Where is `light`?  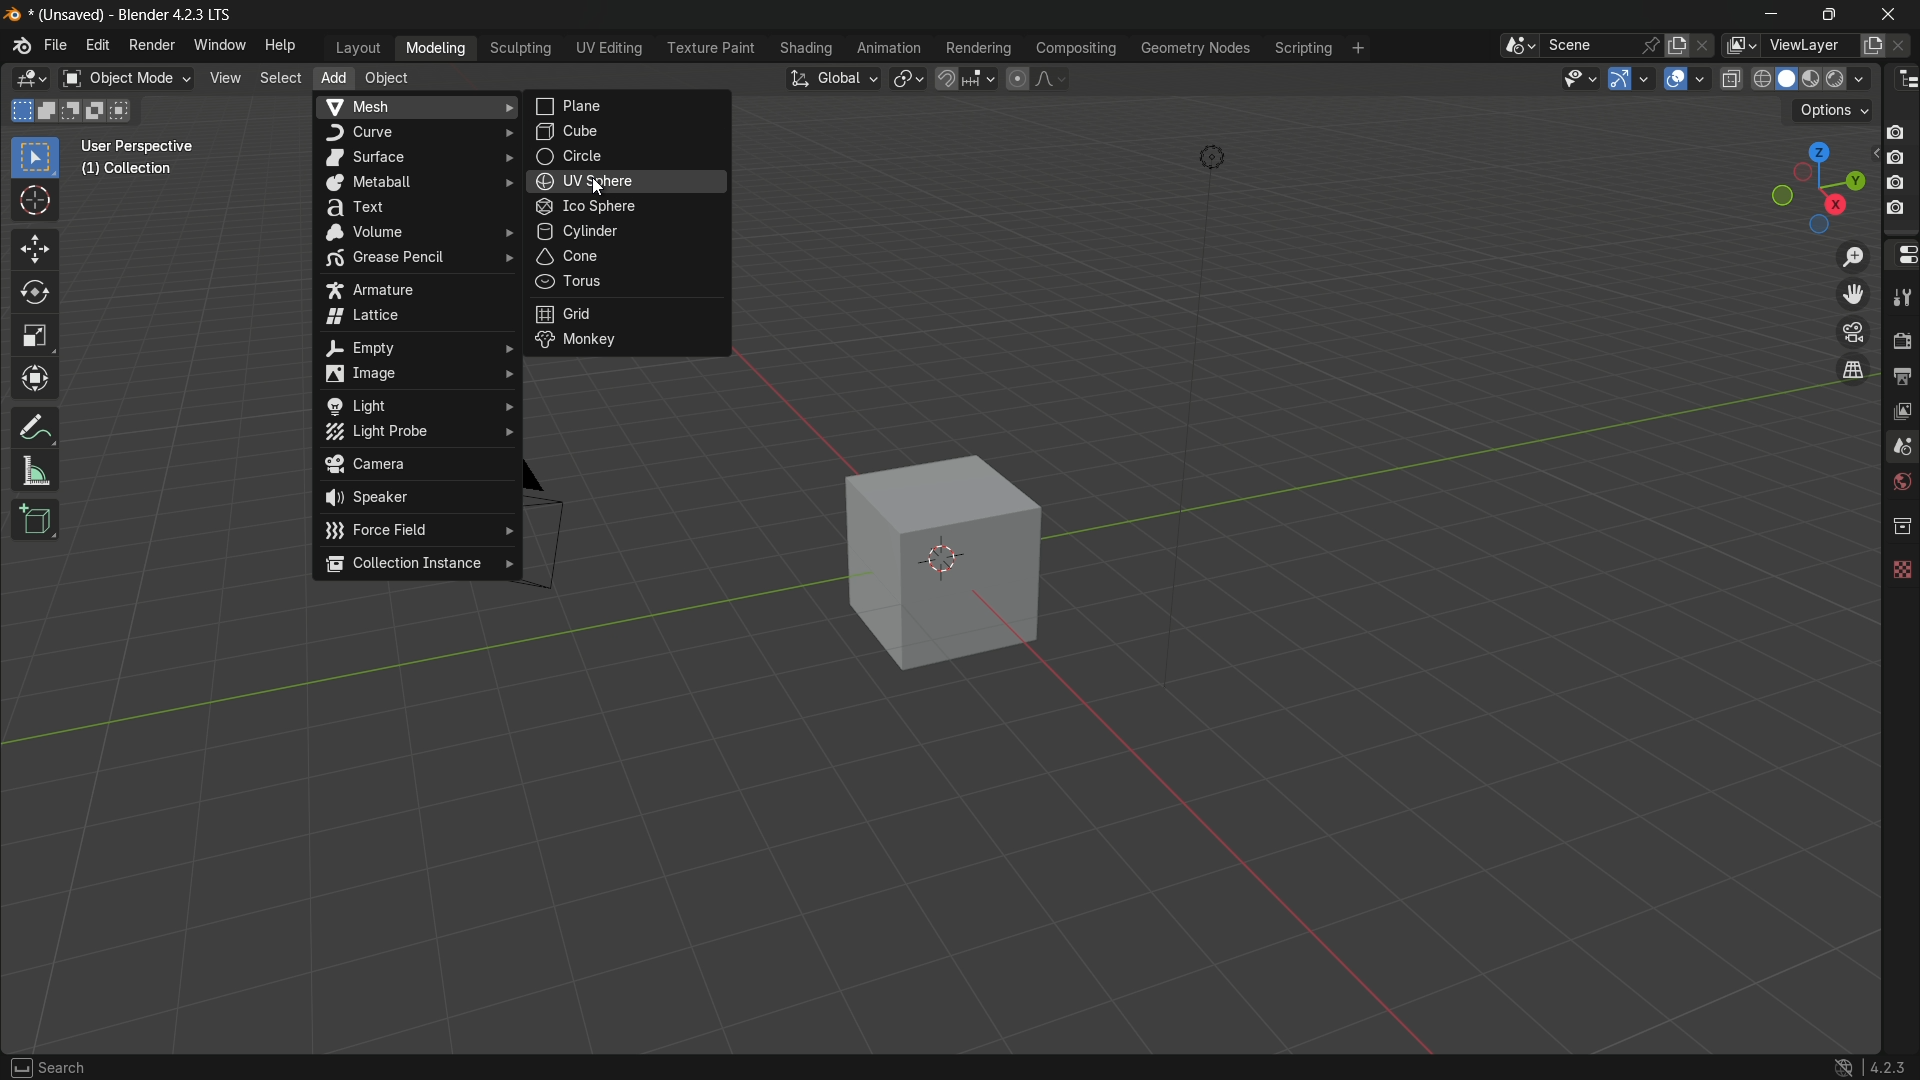
light is located at coordinates (420, 403).